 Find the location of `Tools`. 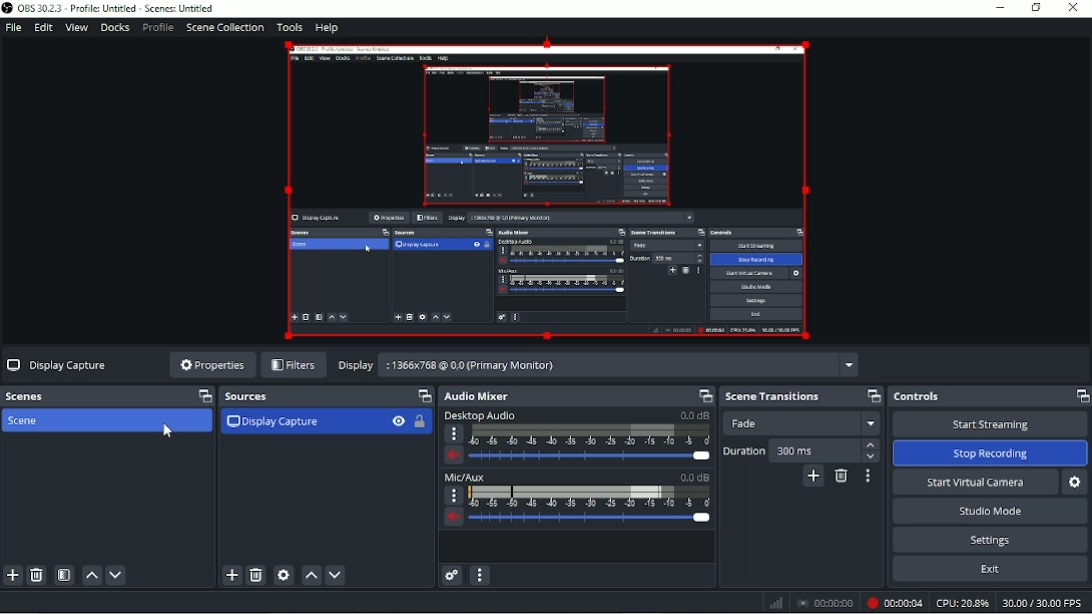

Tools is located at coordinates (290, 27).